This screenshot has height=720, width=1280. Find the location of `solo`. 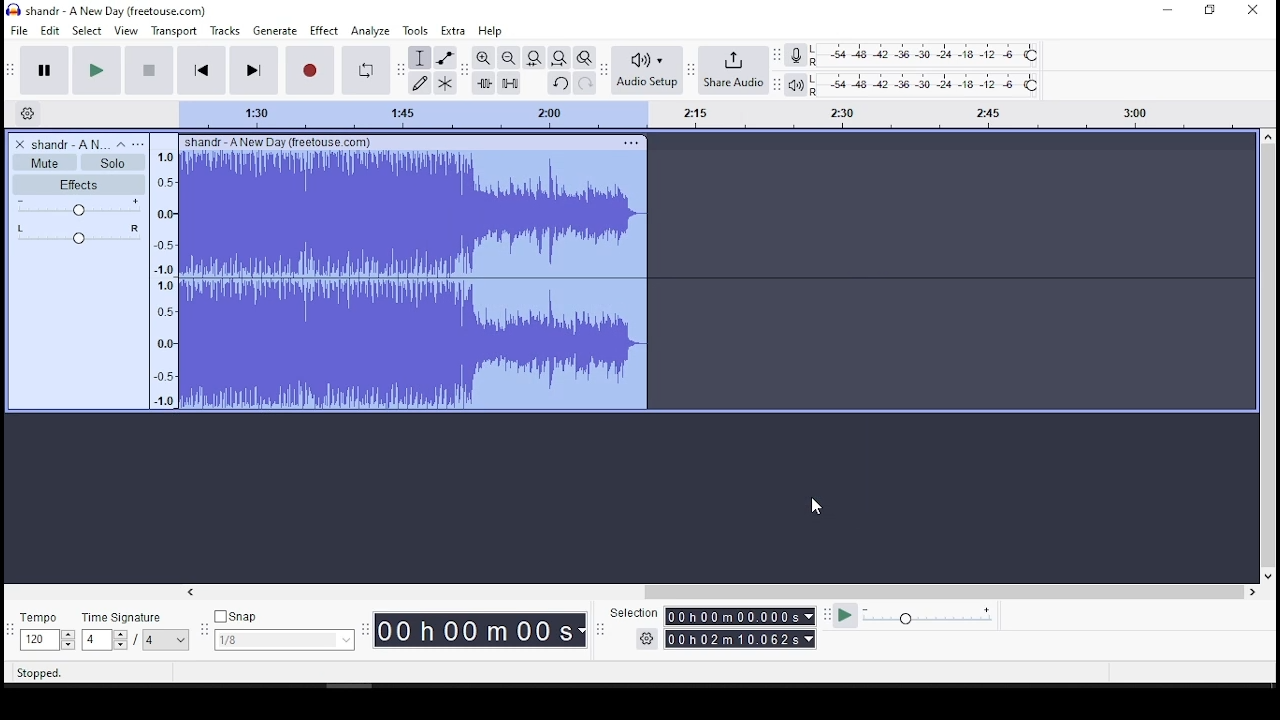

solo is located at coordinates (111, 163).